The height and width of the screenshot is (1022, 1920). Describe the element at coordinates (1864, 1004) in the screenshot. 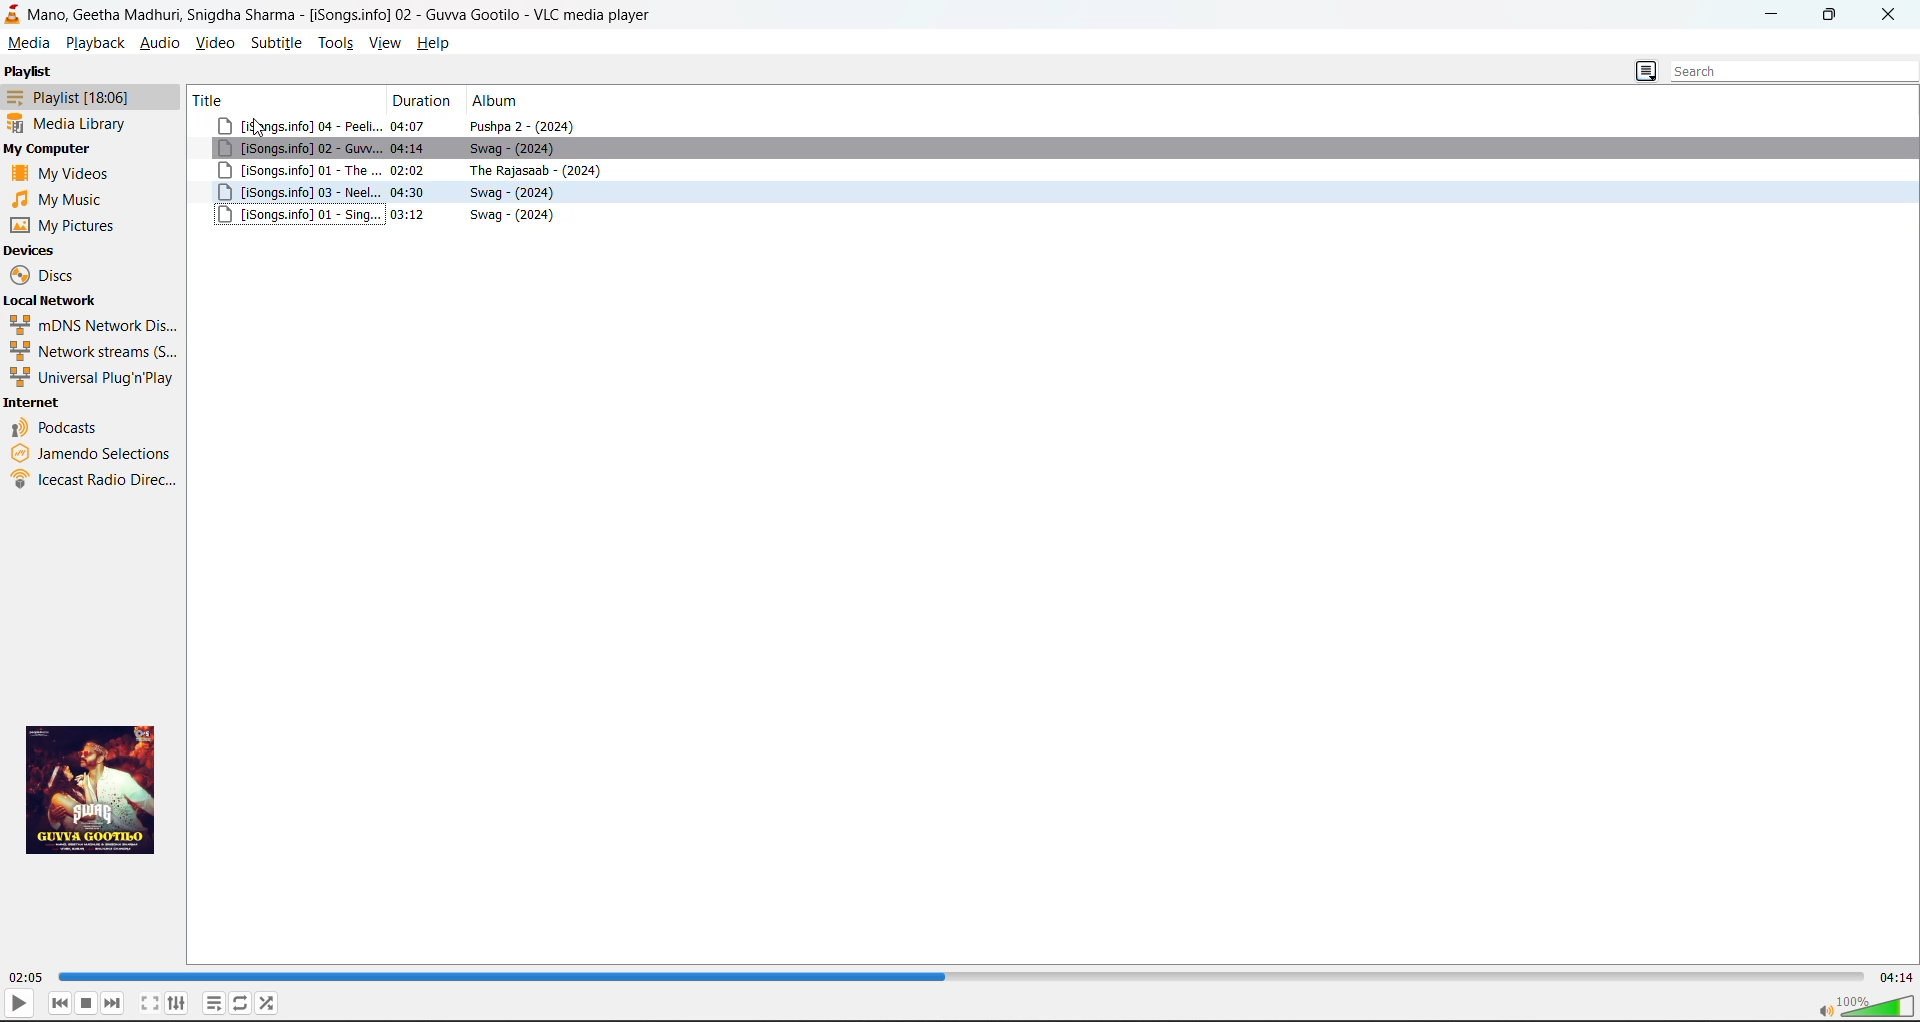

I see `volume` at that location.